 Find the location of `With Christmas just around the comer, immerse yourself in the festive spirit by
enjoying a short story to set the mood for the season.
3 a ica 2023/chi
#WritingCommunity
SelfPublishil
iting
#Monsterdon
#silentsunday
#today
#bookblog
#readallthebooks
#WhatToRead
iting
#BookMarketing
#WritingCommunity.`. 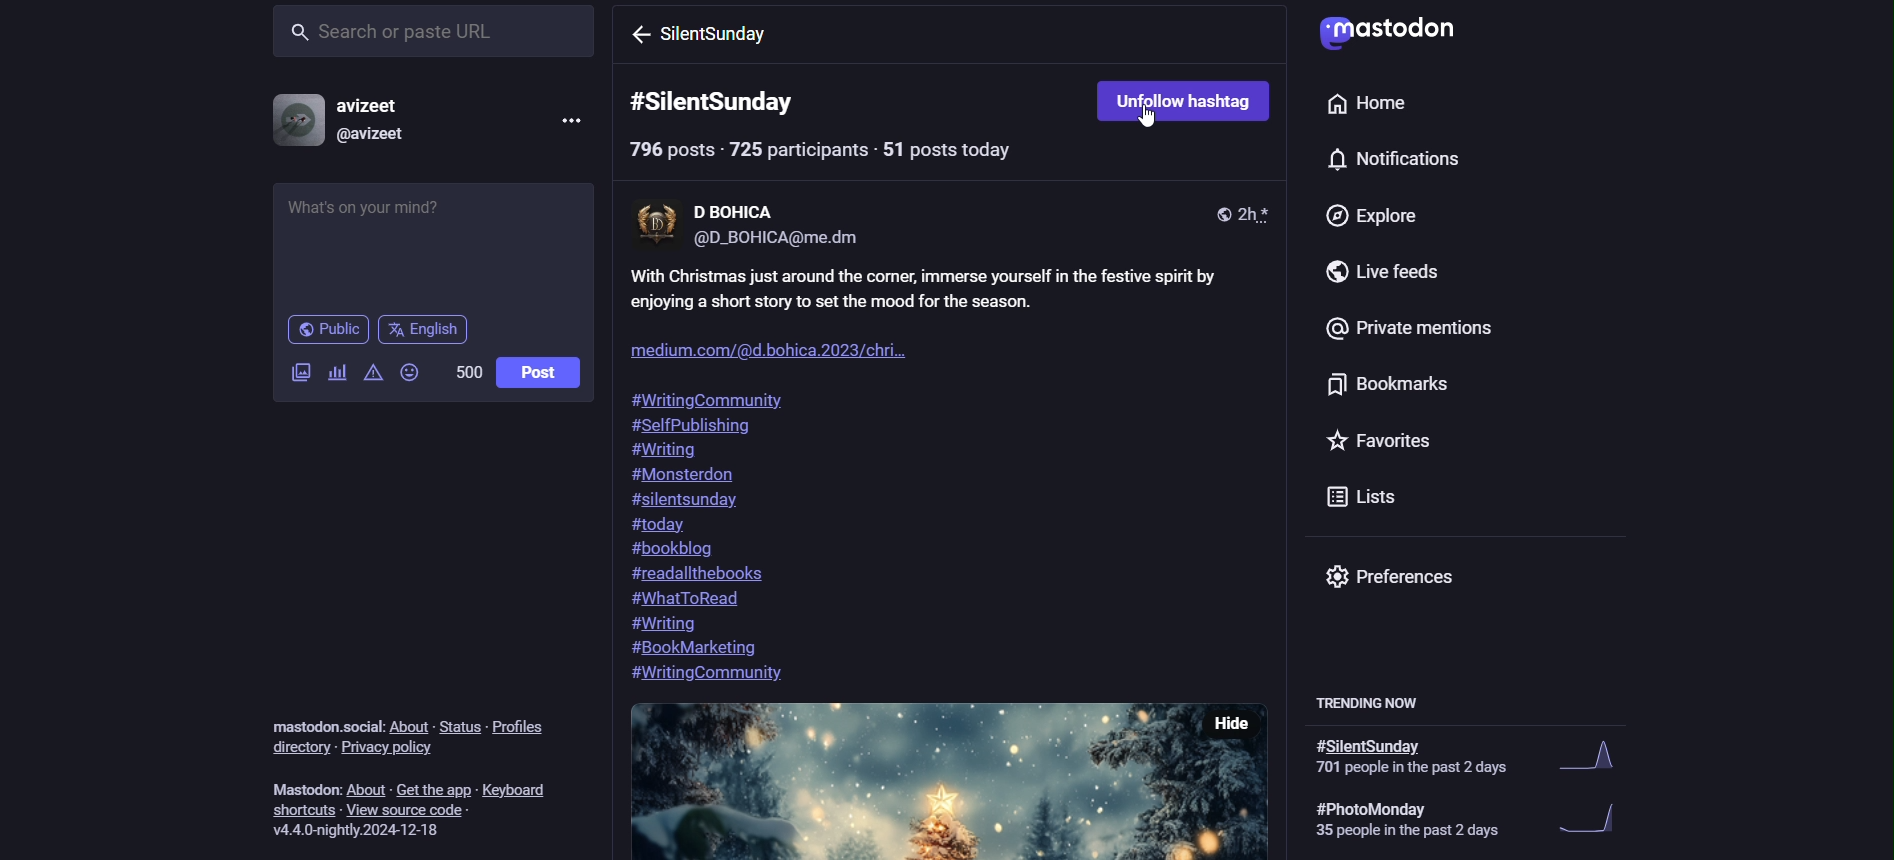

With Christmas just around the comer, immerse yourself in the festive spirit by
enjoying a short story to set the mood for the season.
3 a ica 2023/chi
#WritingCommunity
SelfPublishil
iting
#Monsterdon
#silentsunday
#today
#bookblog
#readallthebooks
#WhatToRead
iting
#BookMarketing
#WritingCommunity. is located at coordinates (943, 475).